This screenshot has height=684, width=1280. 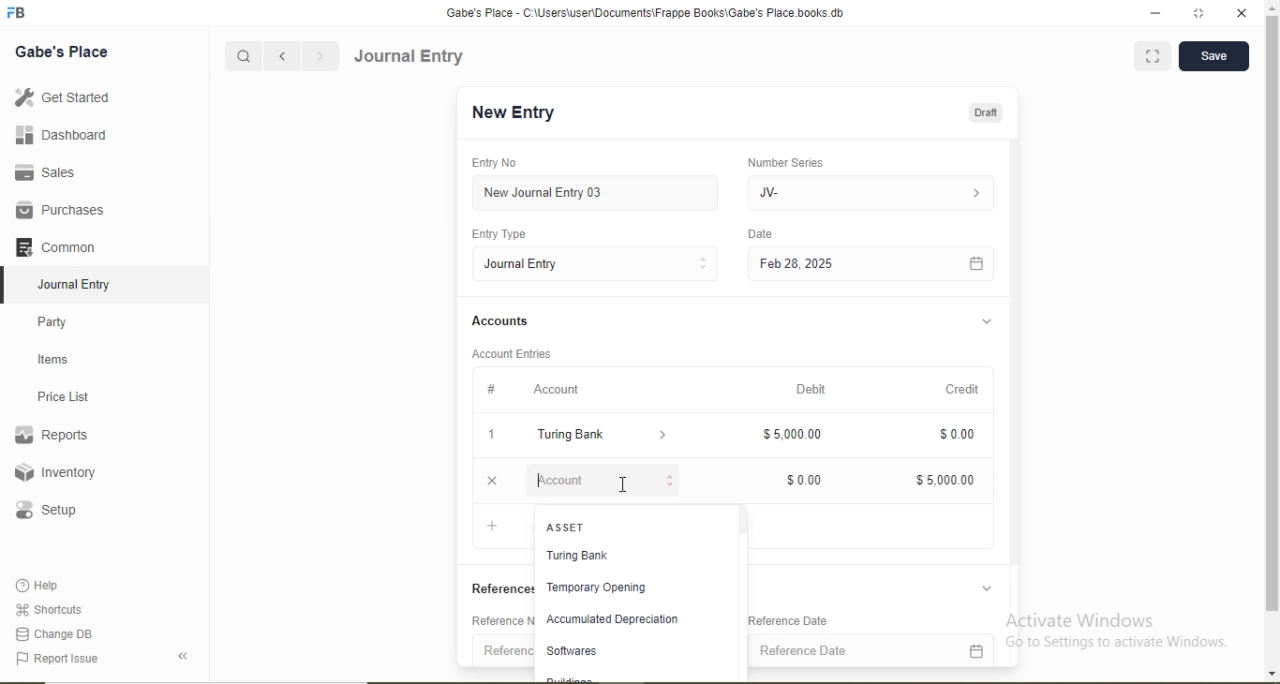 What do you see at coordinates (800, 263) in the screenshot?
I see `Feb 28, 2025` at bounding box center [800, 263].